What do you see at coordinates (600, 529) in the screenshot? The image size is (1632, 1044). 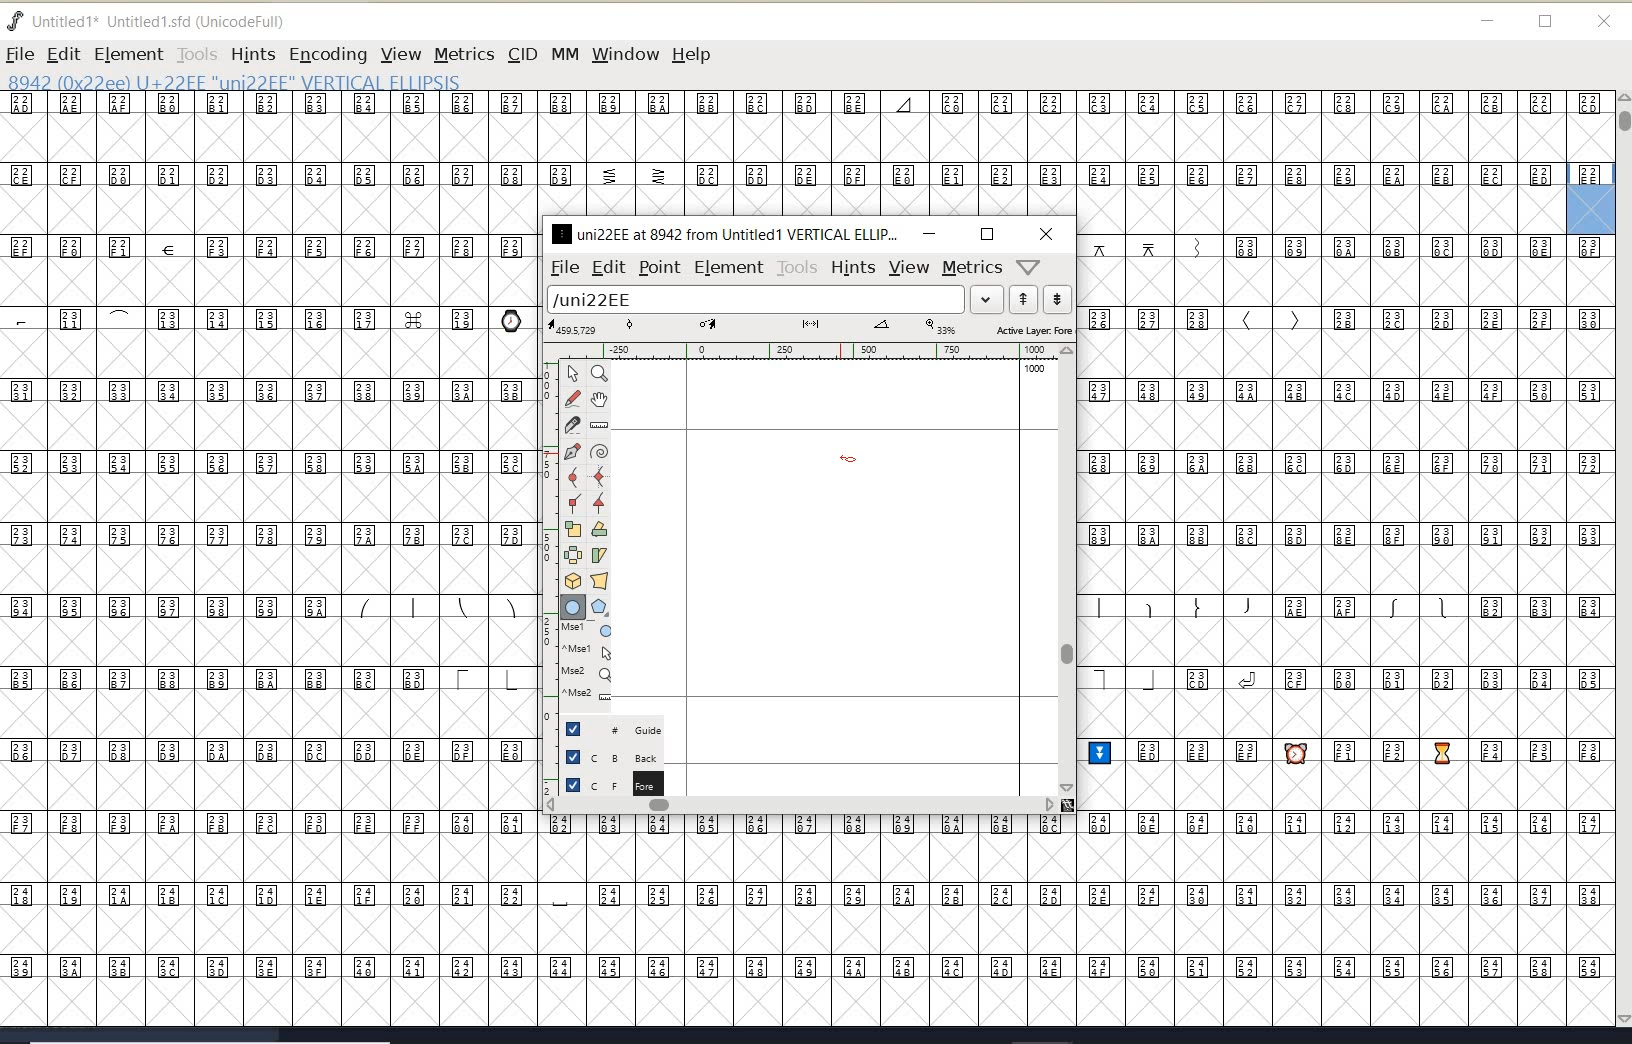 I see `rotate the selection` at bounding box center [600, 529].